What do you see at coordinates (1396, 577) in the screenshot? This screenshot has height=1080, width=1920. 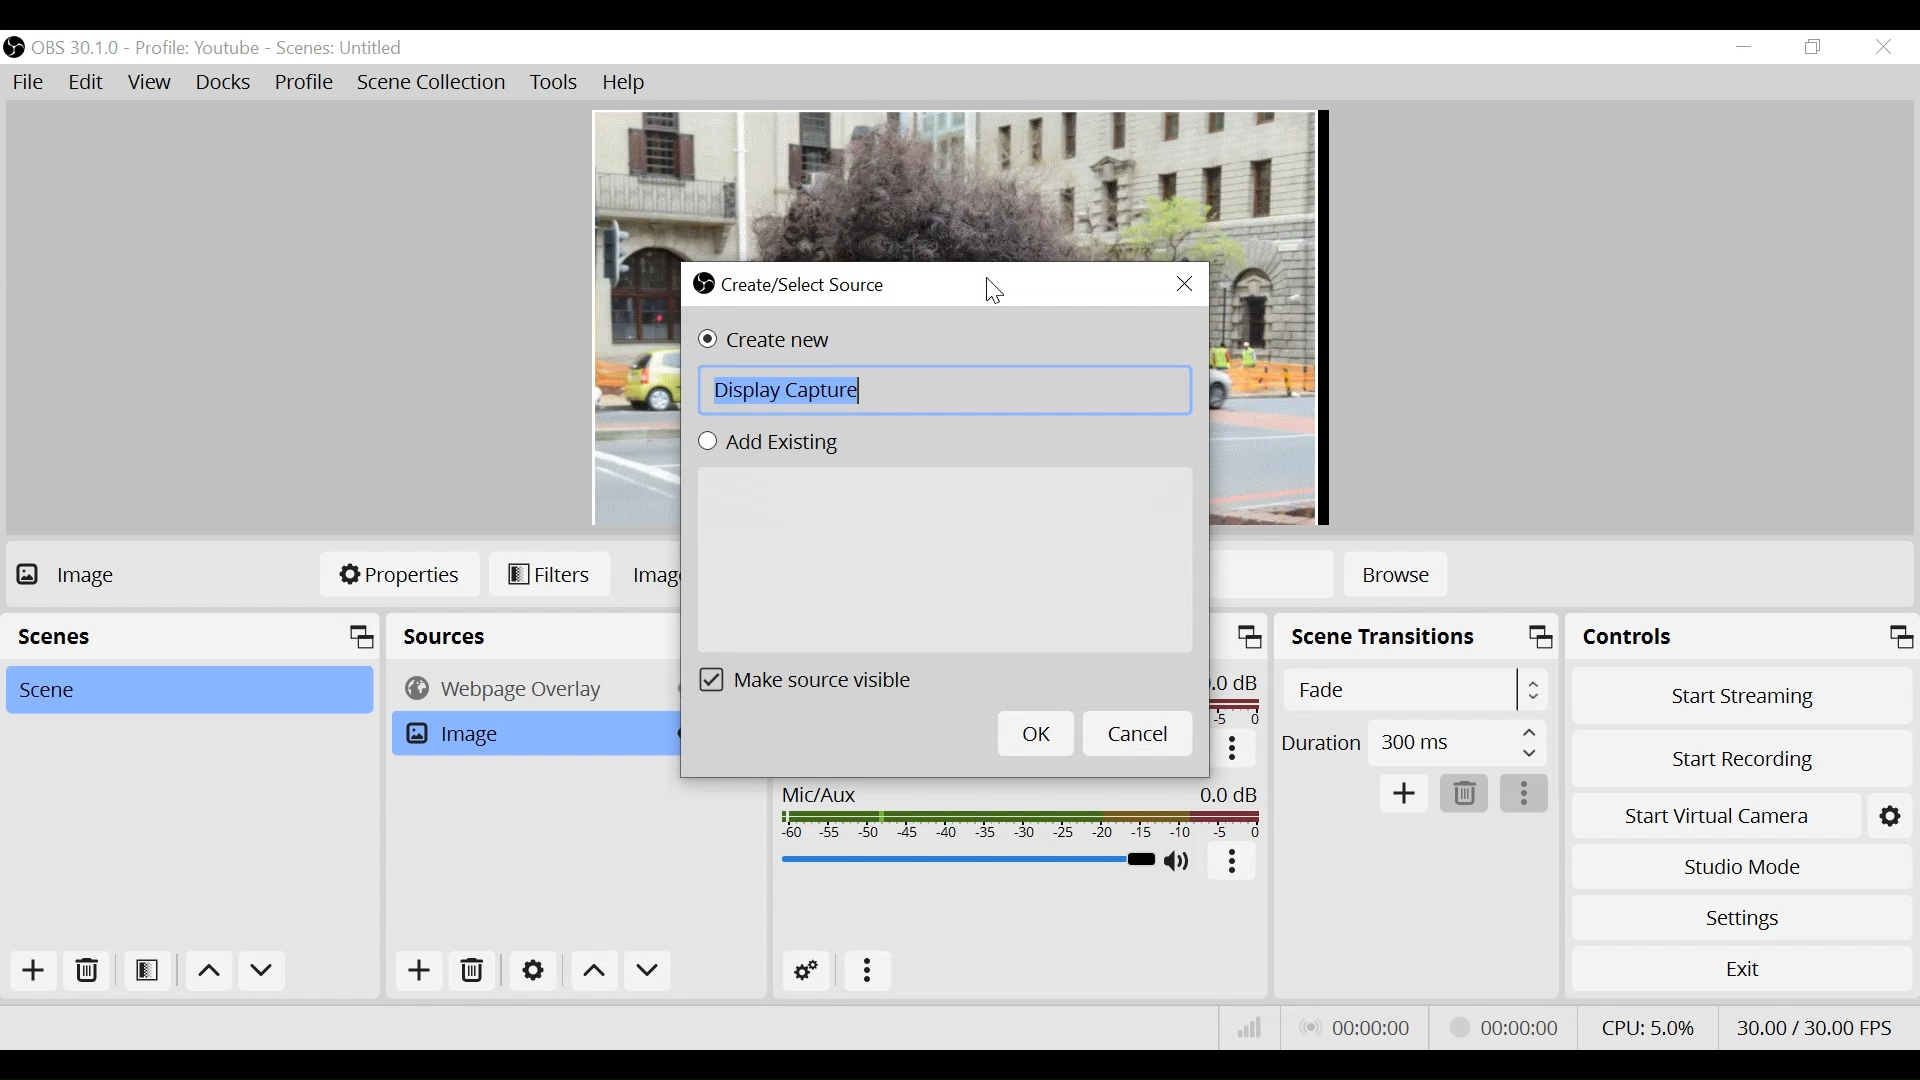 I see `Browse` at bounding box center [1396, 577].